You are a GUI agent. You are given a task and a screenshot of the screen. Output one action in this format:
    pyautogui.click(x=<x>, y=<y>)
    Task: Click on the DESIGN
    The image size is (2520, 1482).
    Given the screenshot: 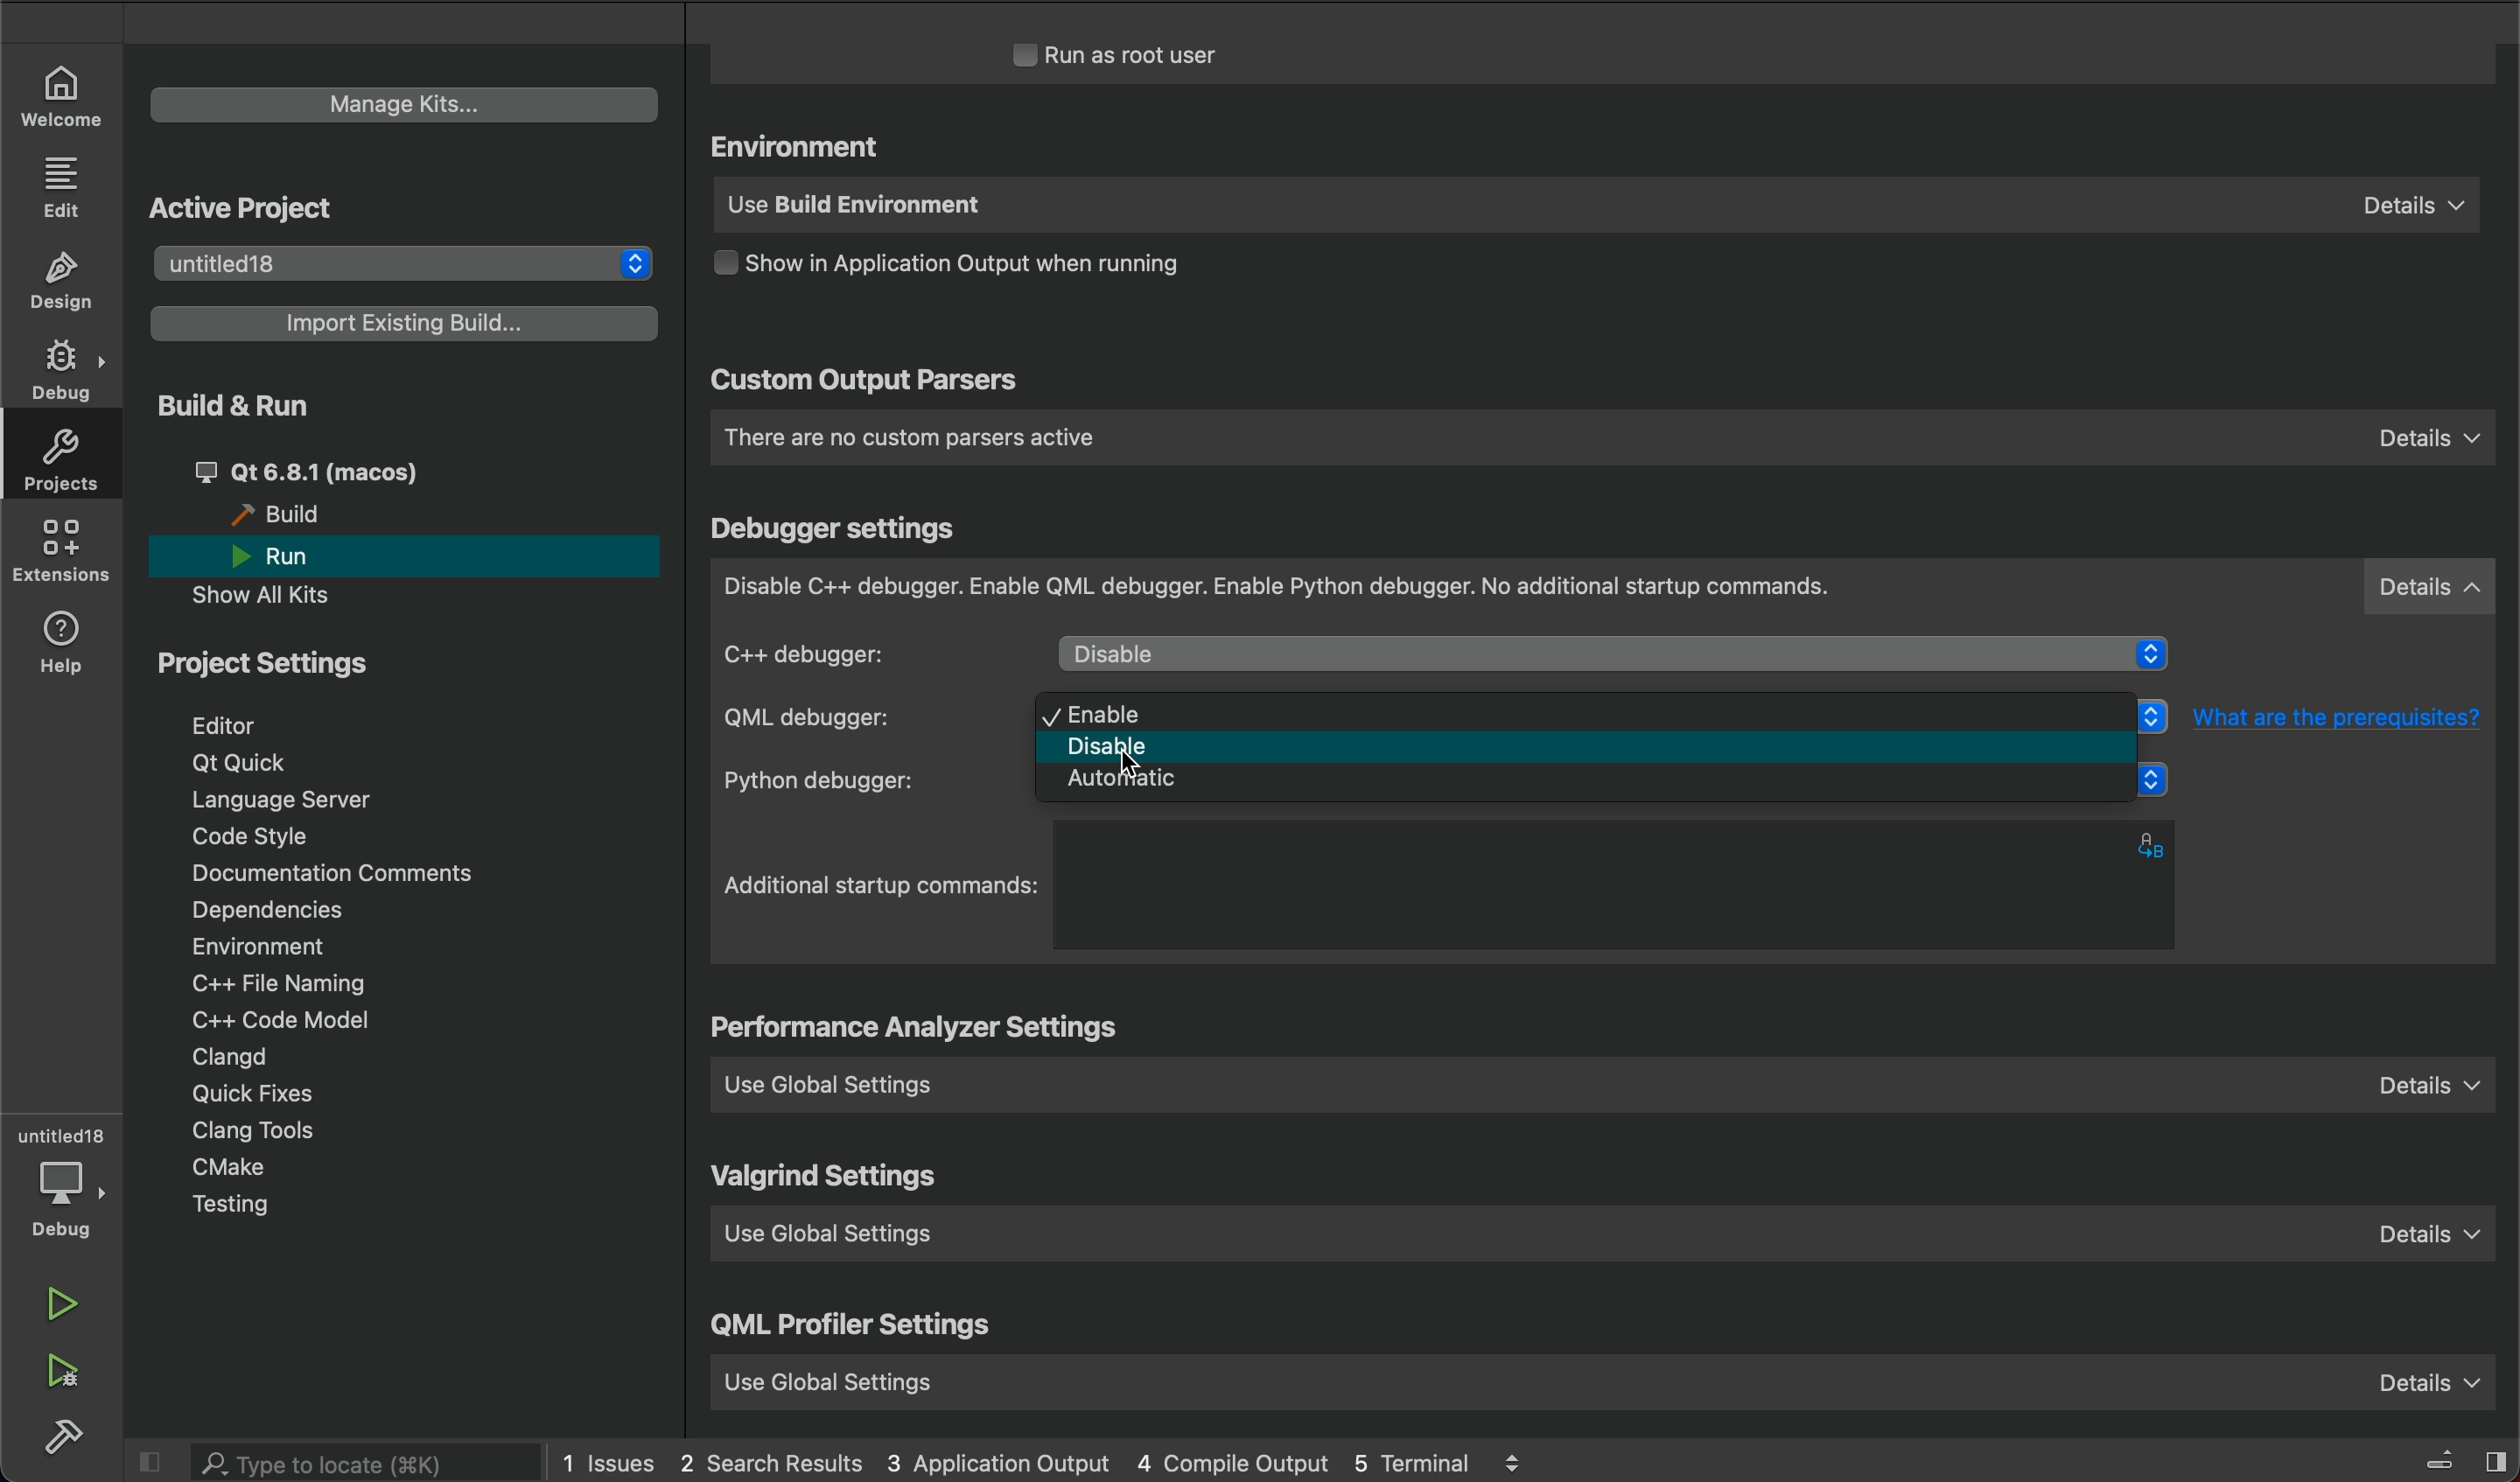 What is the action you would take?
    pyautogui.click(x=68, y=283)
    